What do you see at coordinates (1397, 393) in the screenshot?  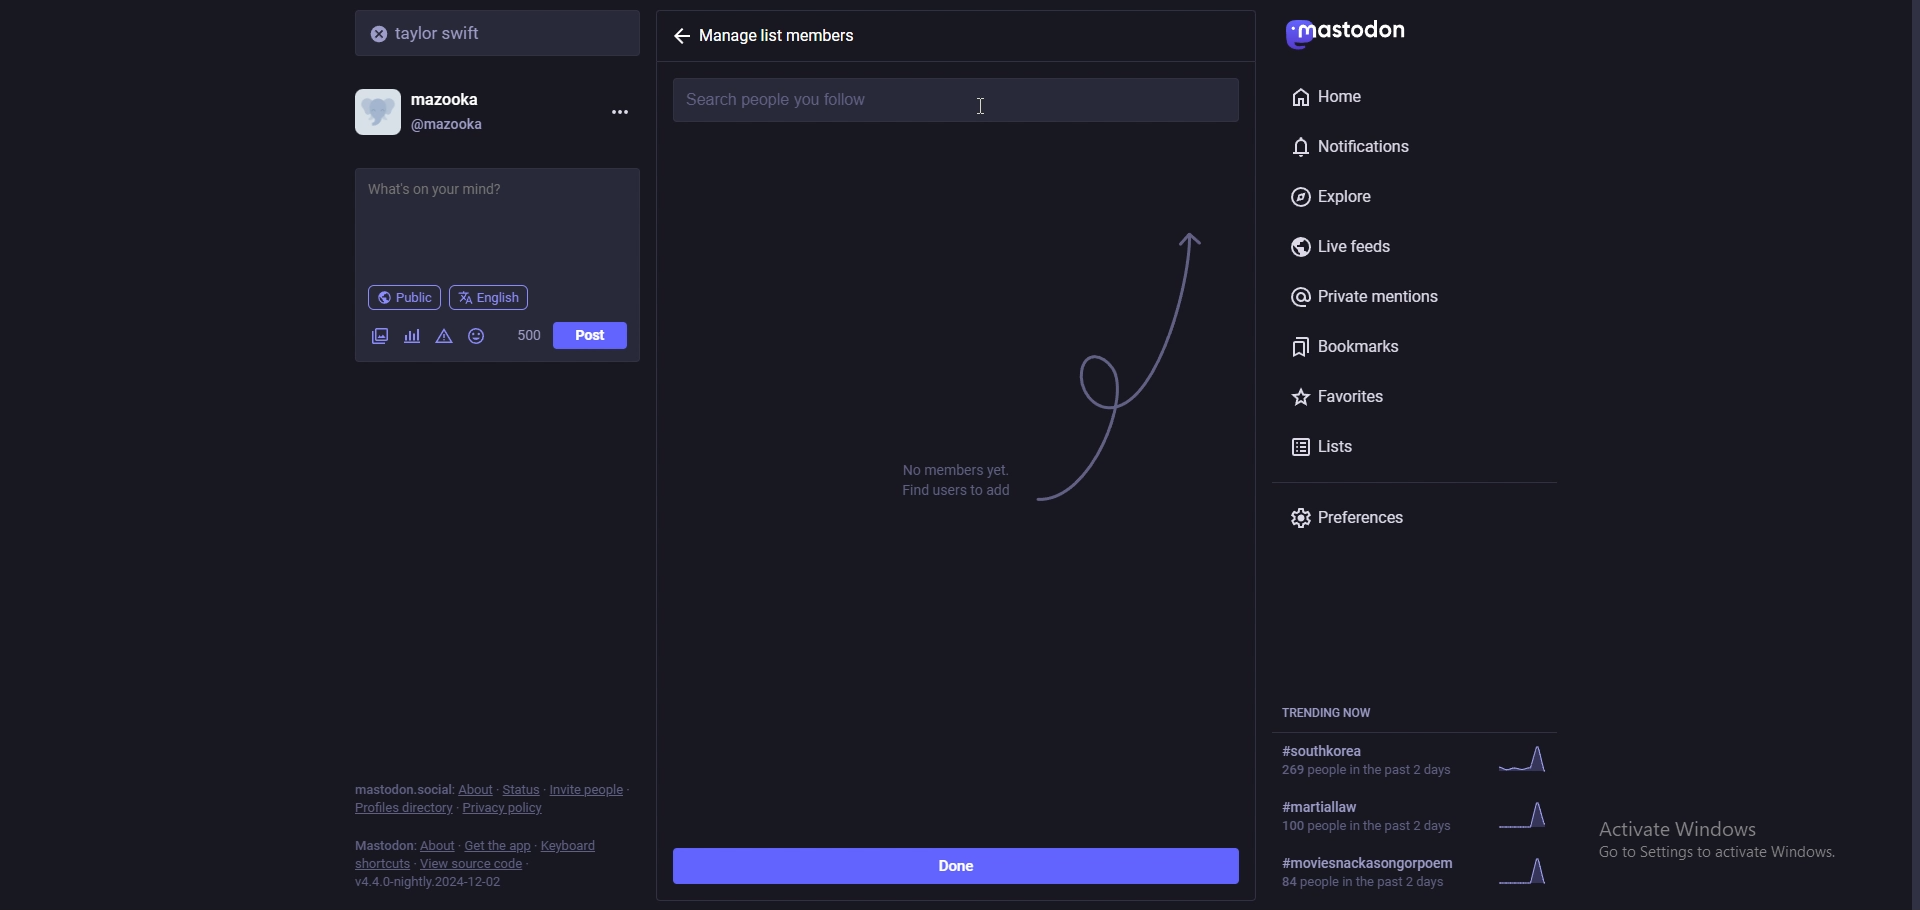 I see `favourites` at bounding box center [1397, 393].